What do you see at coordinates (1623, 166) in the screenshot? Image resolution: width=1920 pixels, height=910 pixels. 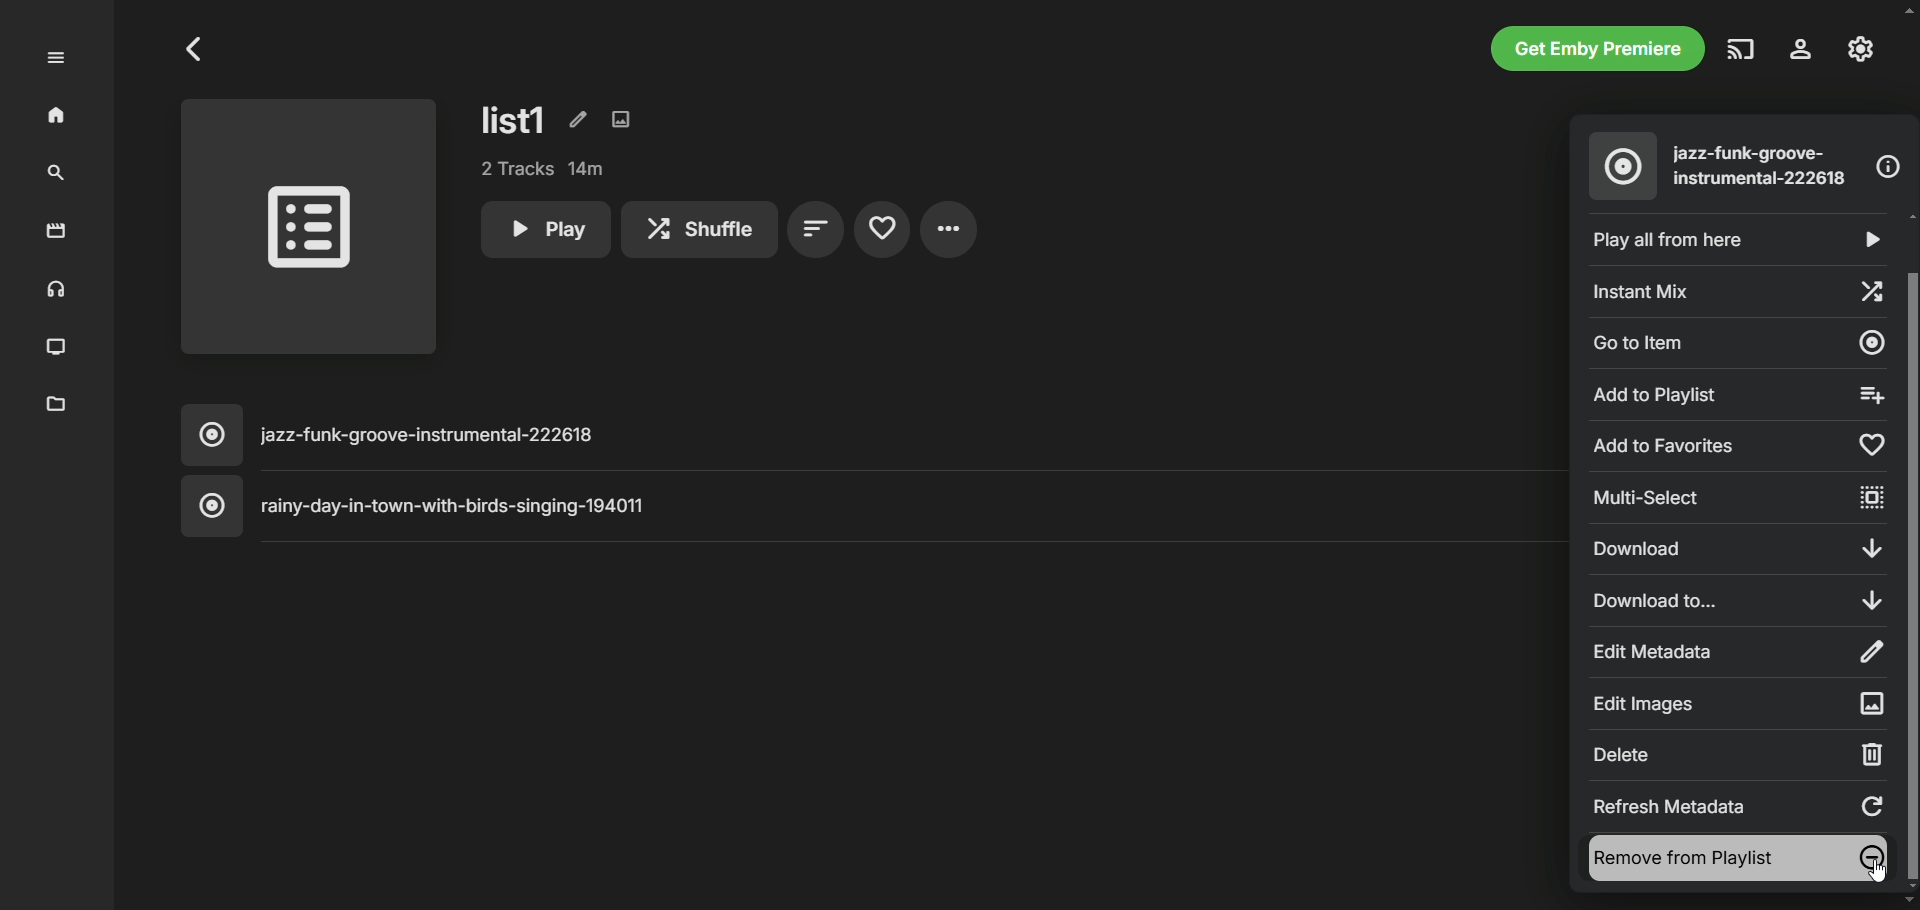 I see `music album` at bounding box center [1623, 166].